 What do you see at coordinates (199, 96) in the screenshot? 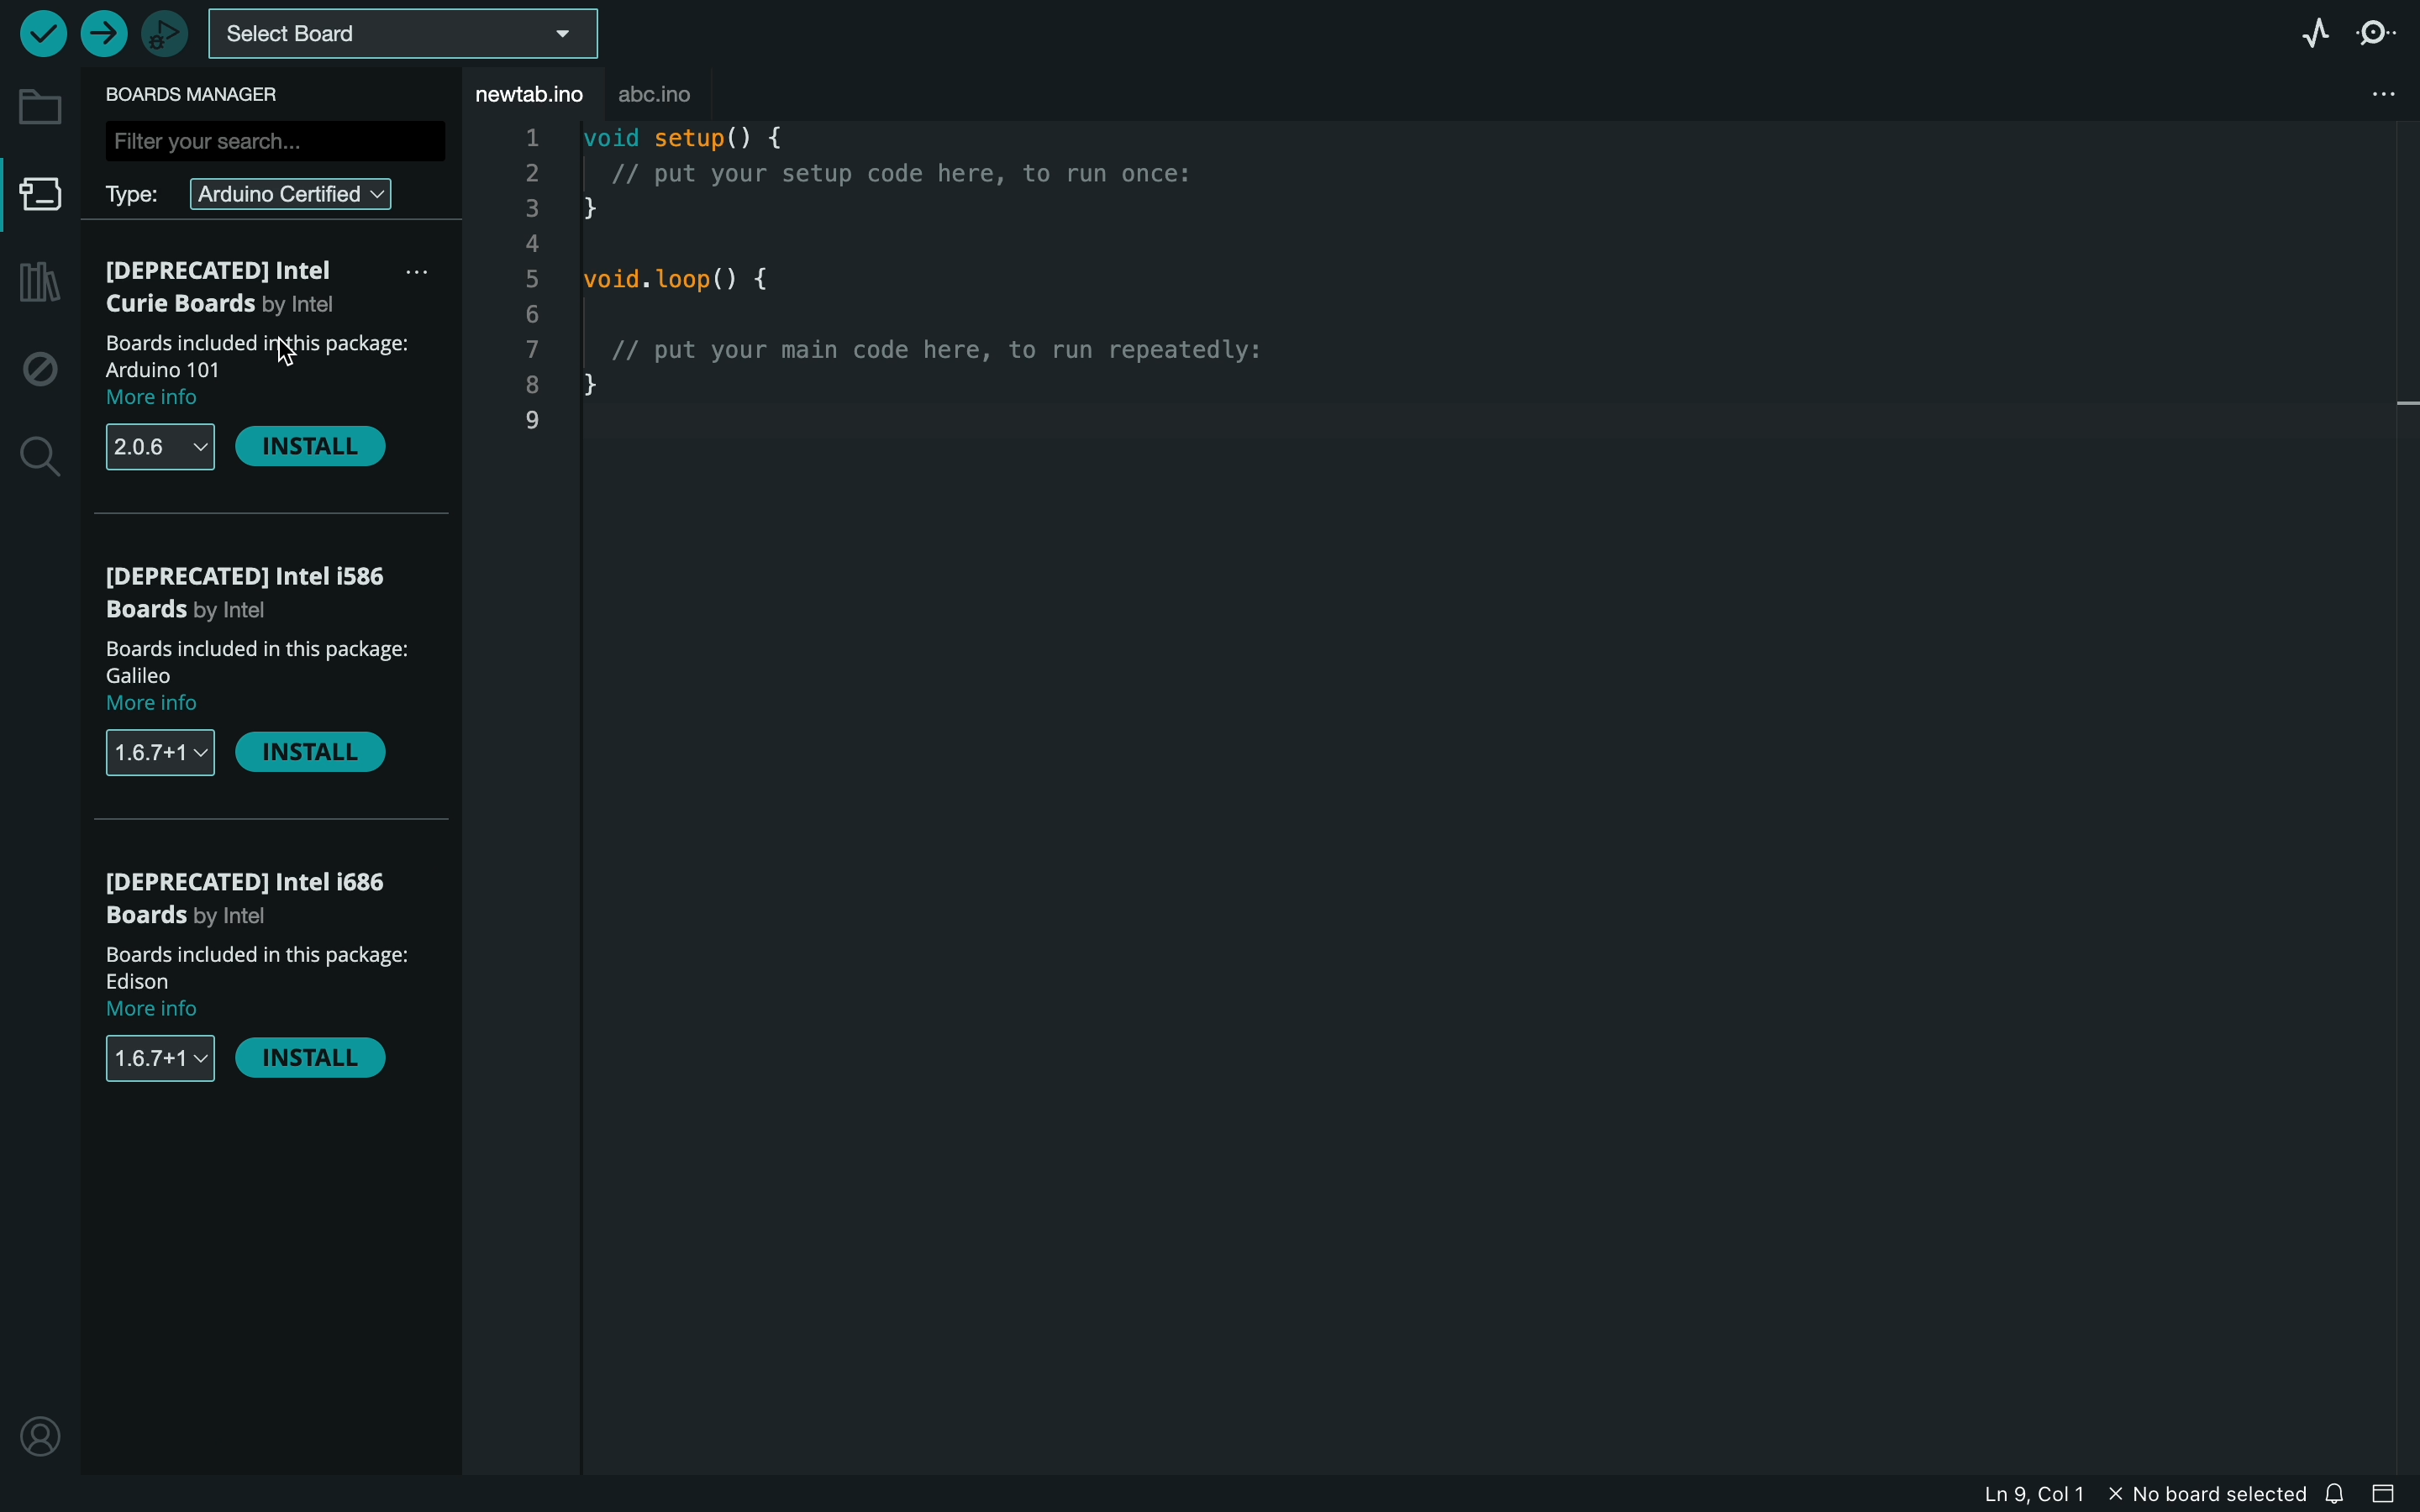
I see `boards manager` at bounding box center [199, 96].